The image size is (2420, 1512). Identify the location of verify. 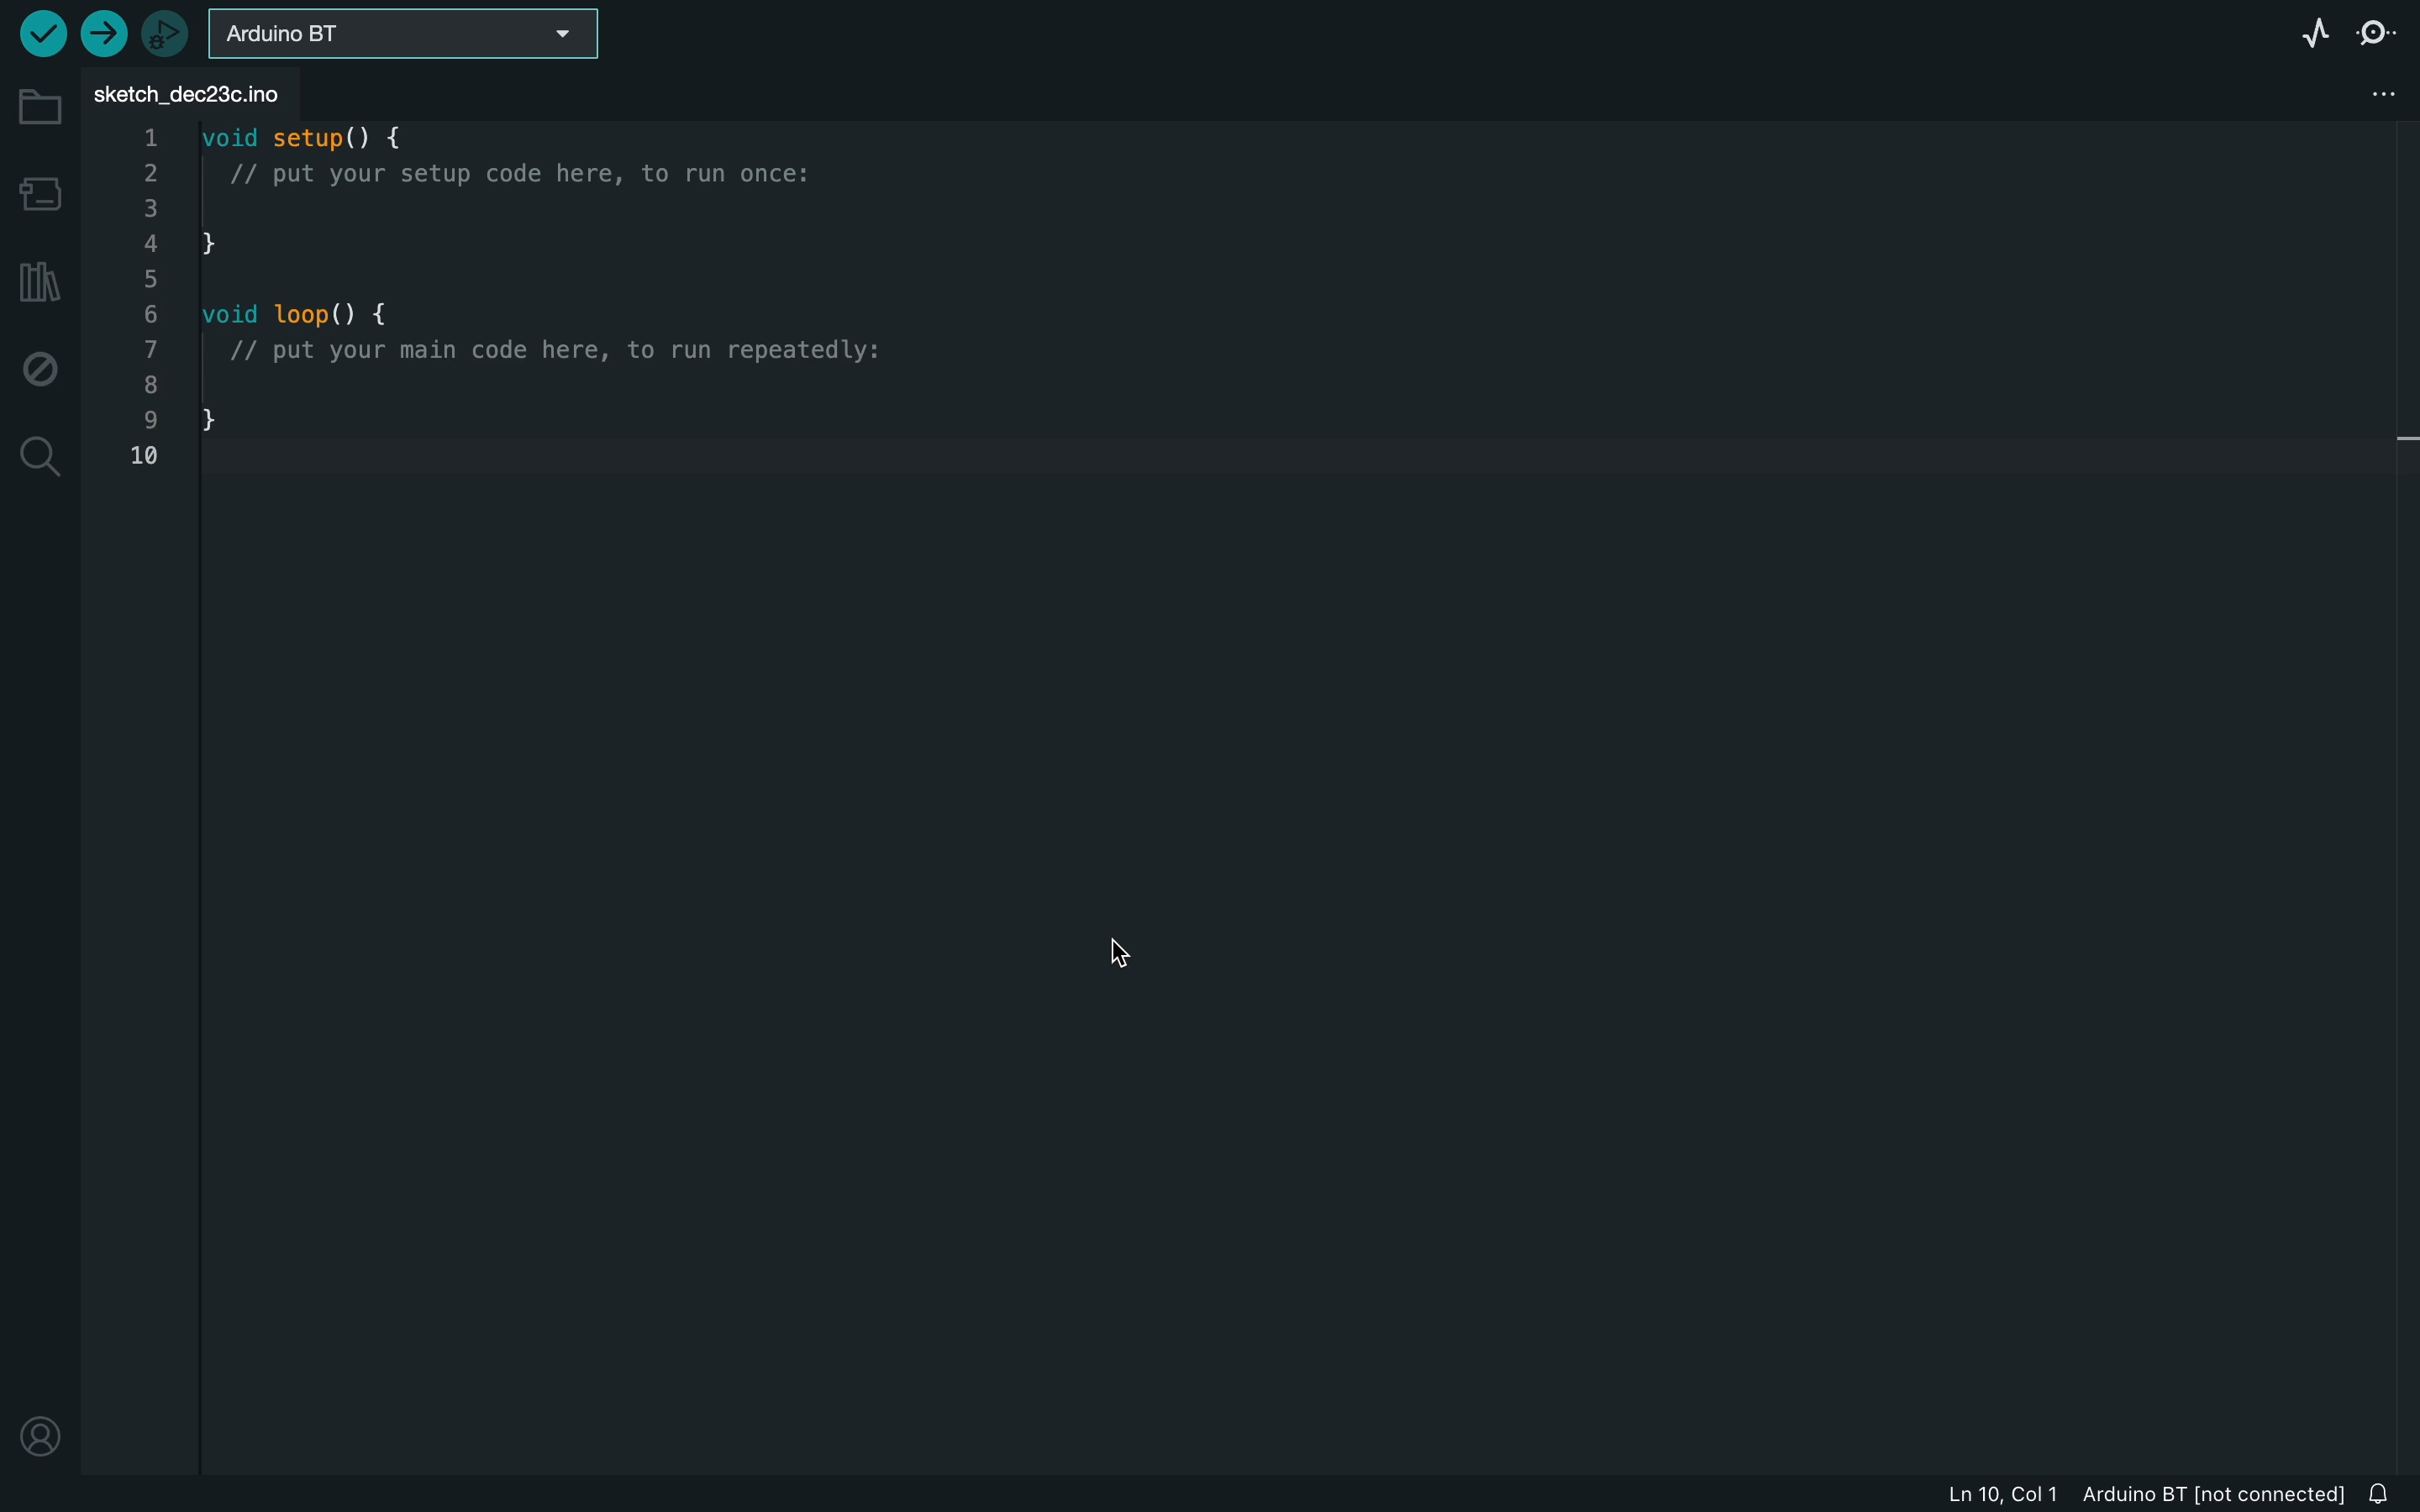
(39, 35).